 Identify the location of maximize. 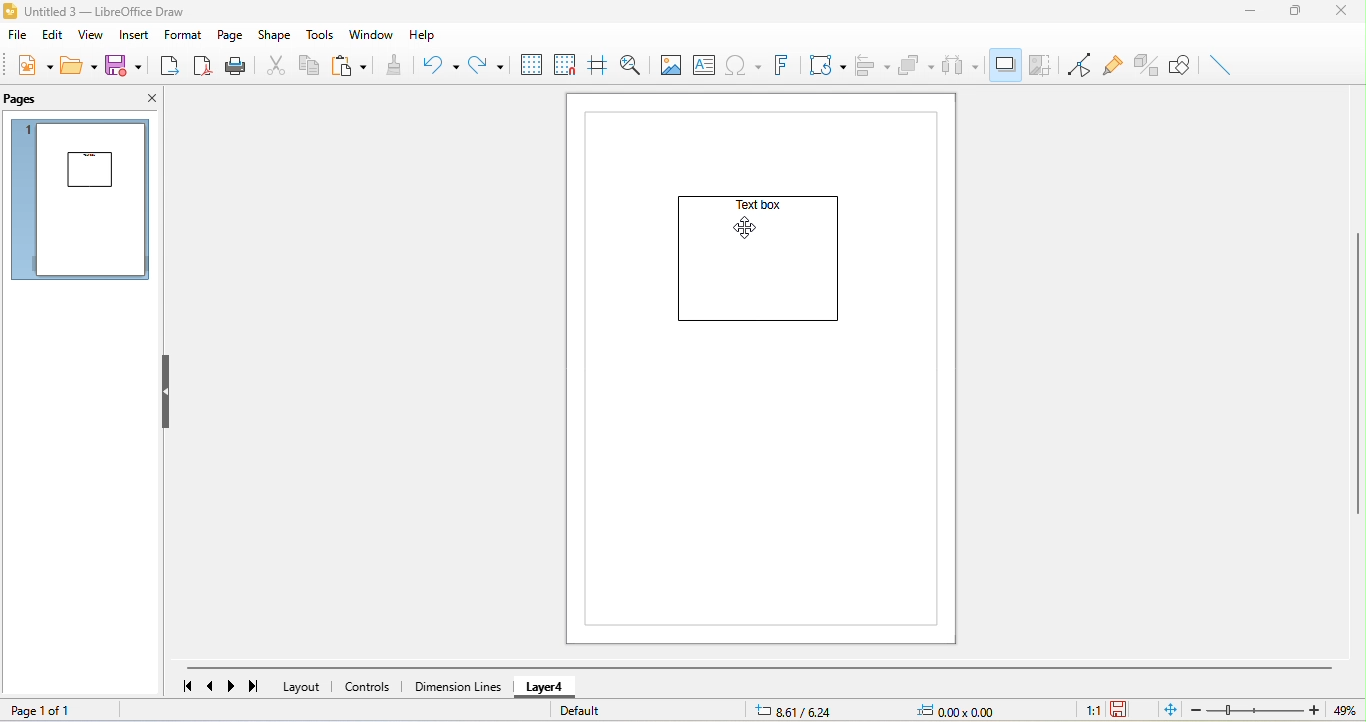
(1296, 11).